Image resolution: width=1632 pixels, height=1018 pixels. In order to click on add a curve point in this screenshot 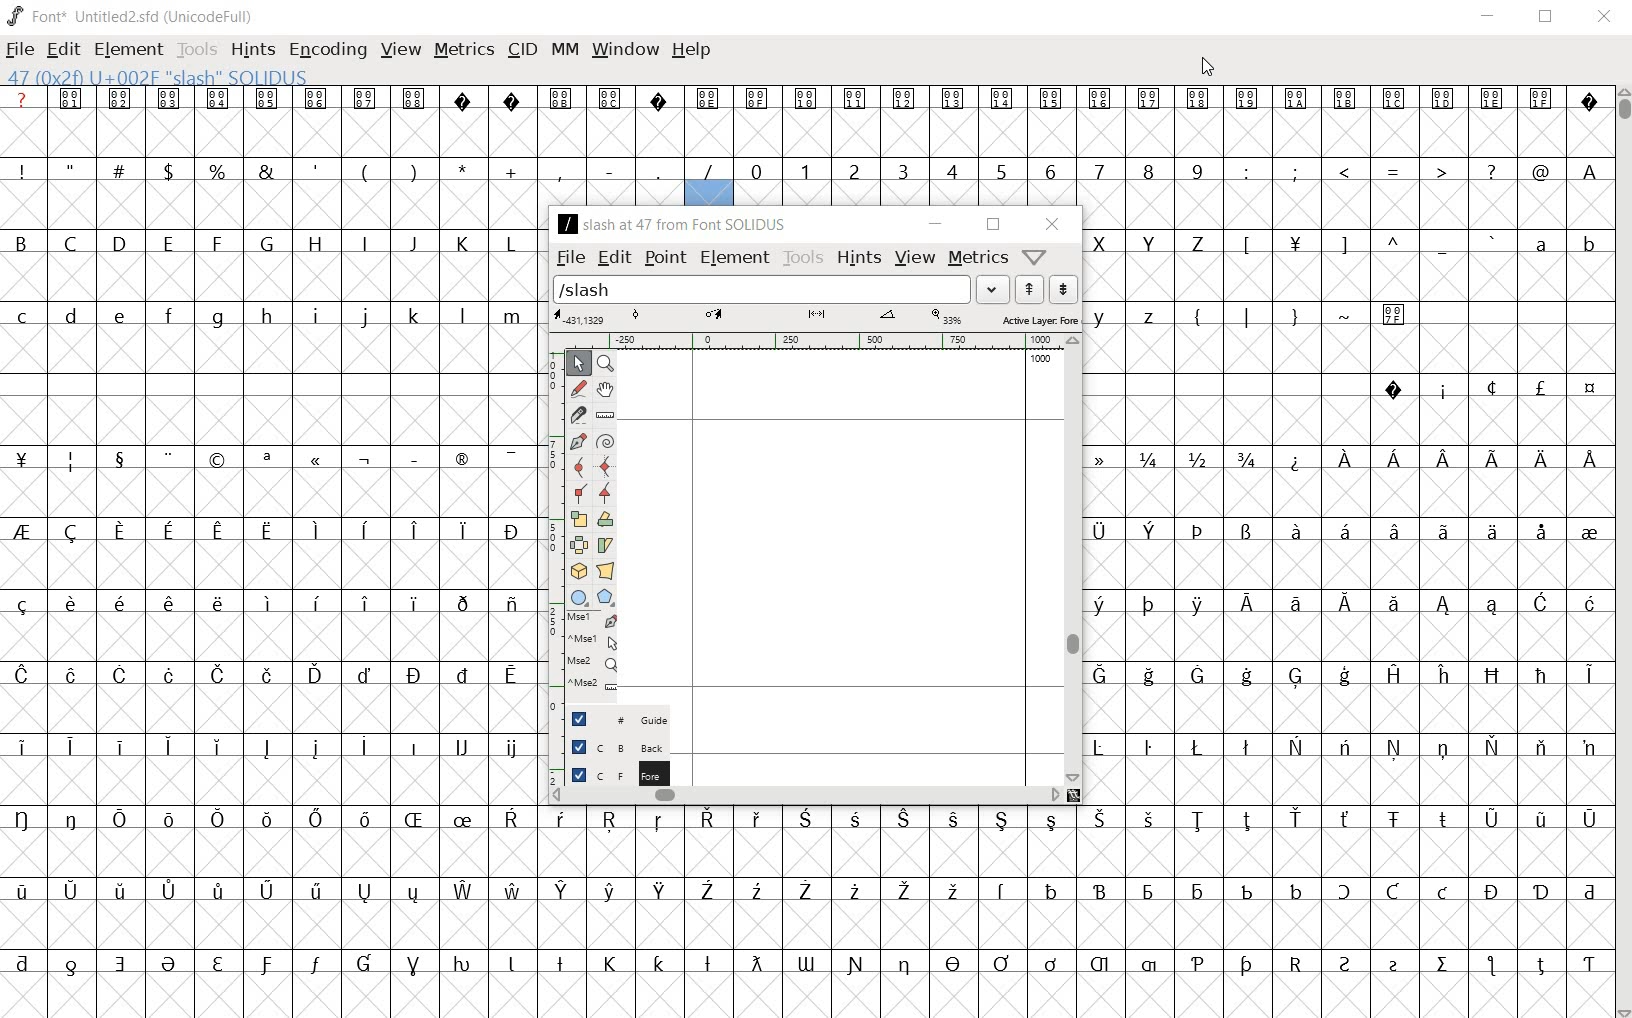, I will do `click(579, 468)`.